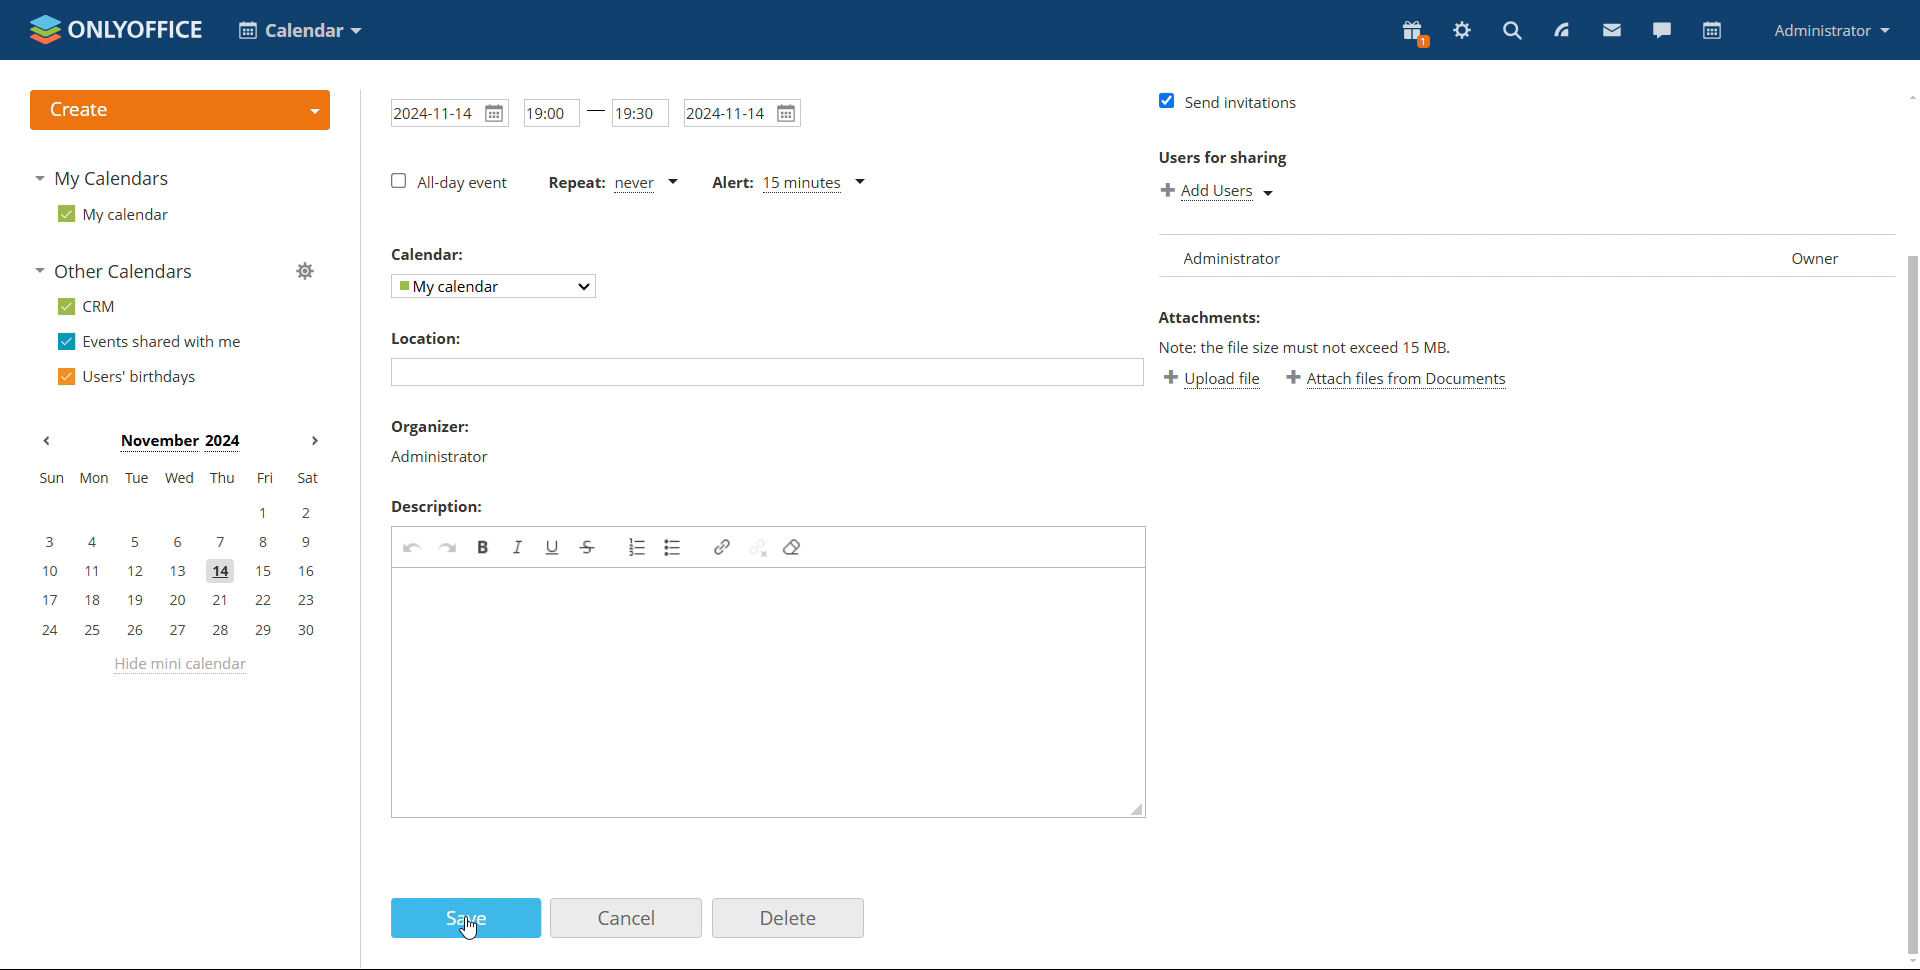 Image resolution: width=1920 pixels, height=970 pixels. What do you see at coordinates (1510, 31) in the screenshot?
I see `search` at bounding box center [1510, 31].